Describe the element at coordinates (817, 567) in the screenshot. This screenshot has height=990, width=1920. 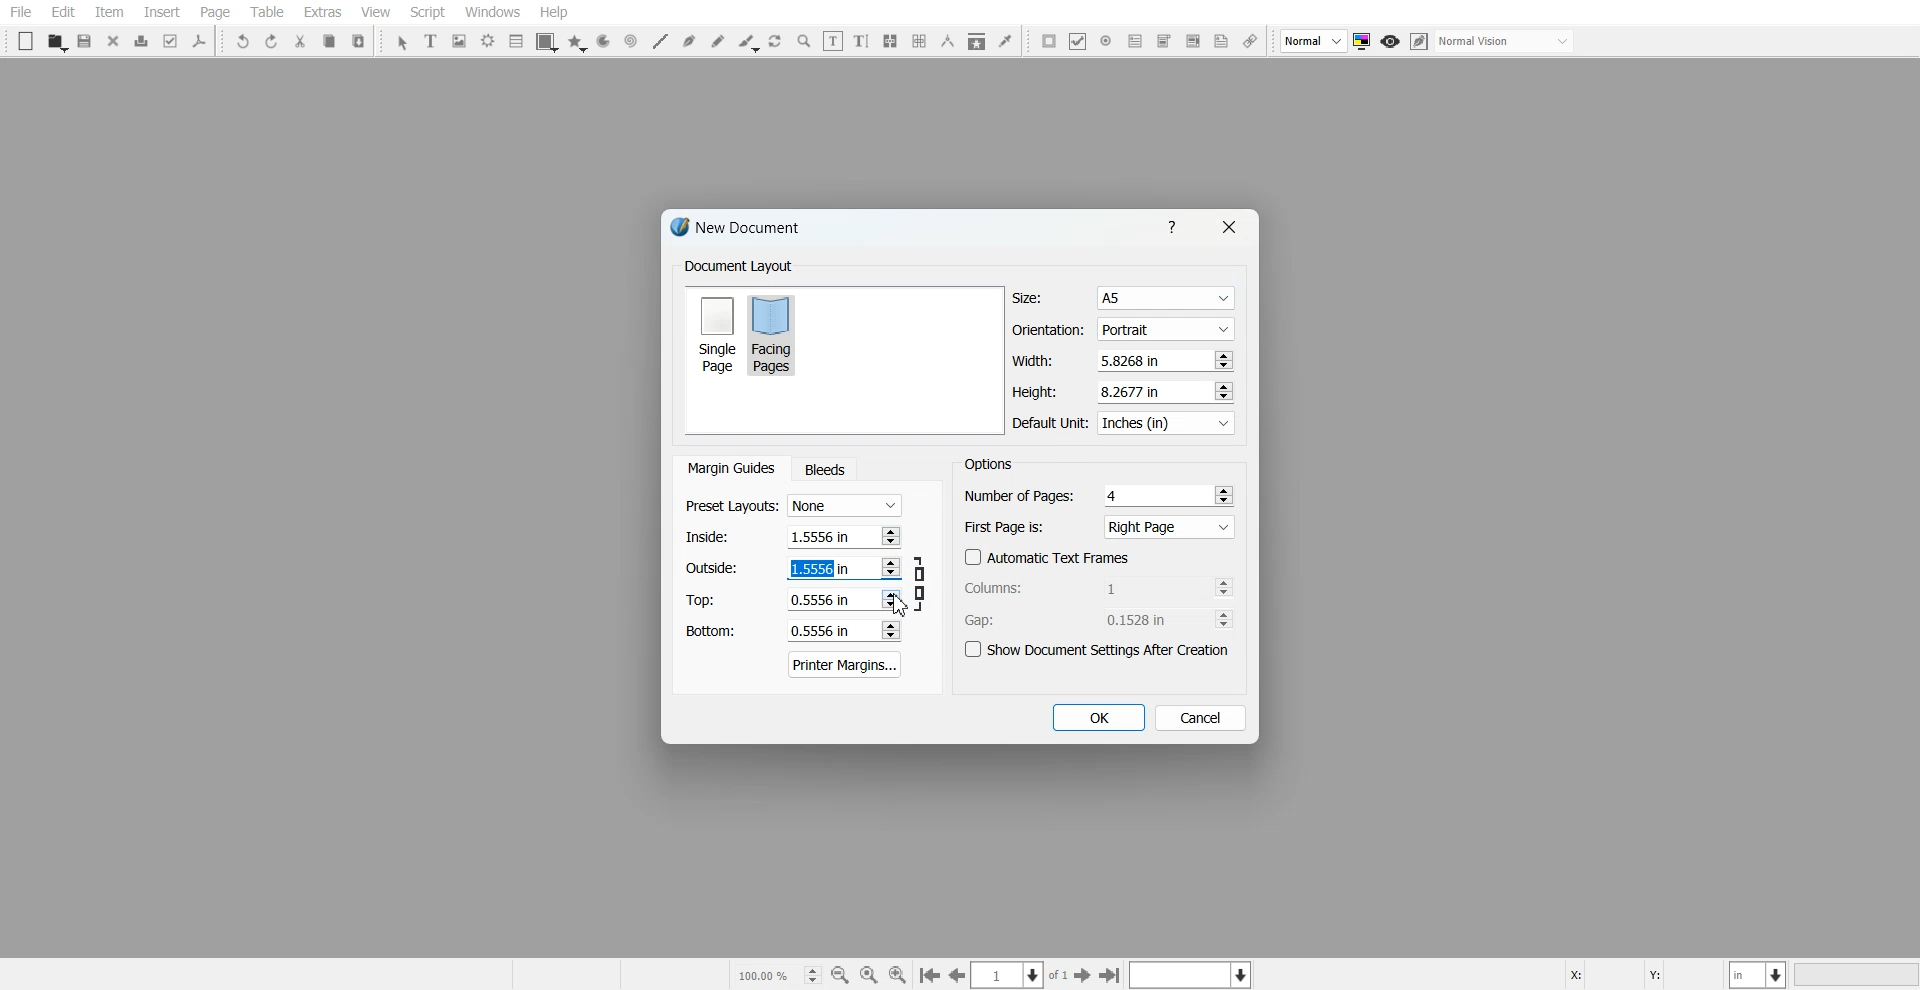
I see `1.5556 in` at that location.